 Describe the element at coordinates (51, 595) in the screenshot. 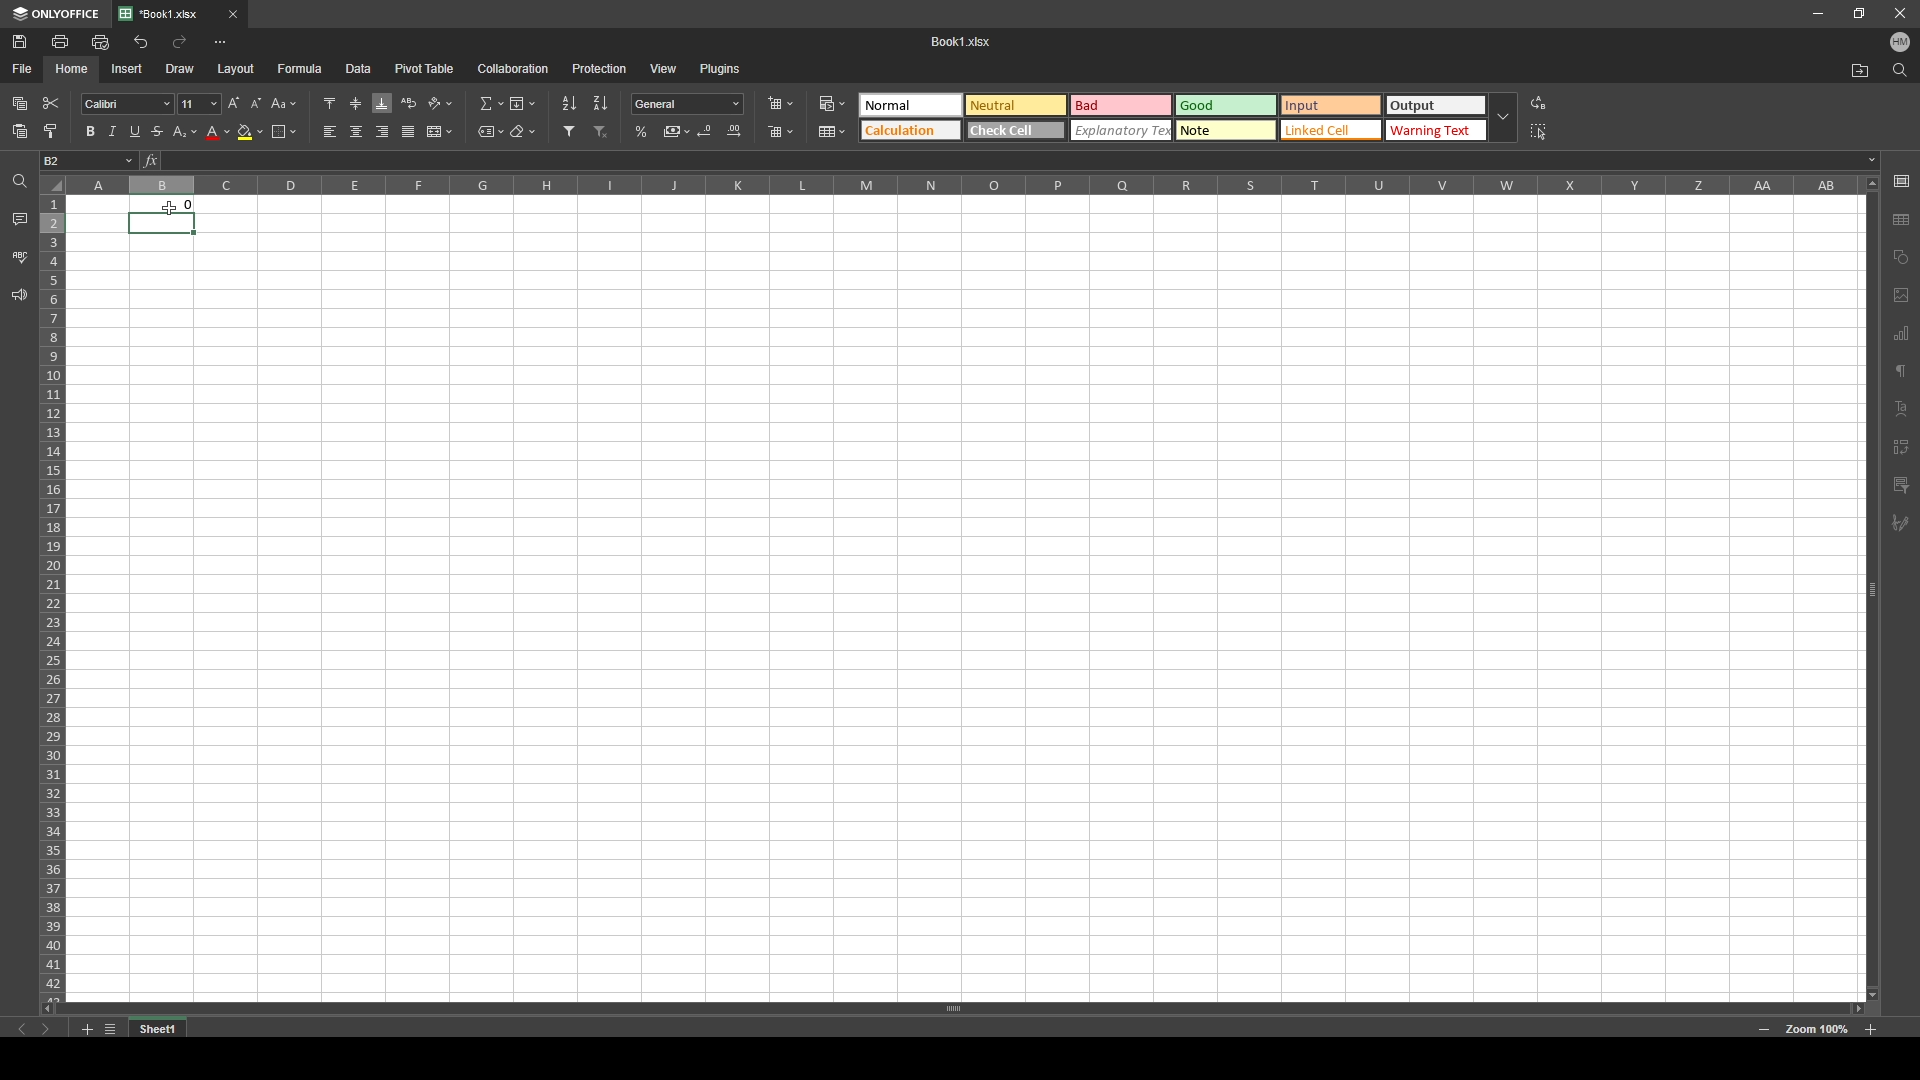

I see `rows` at that location.